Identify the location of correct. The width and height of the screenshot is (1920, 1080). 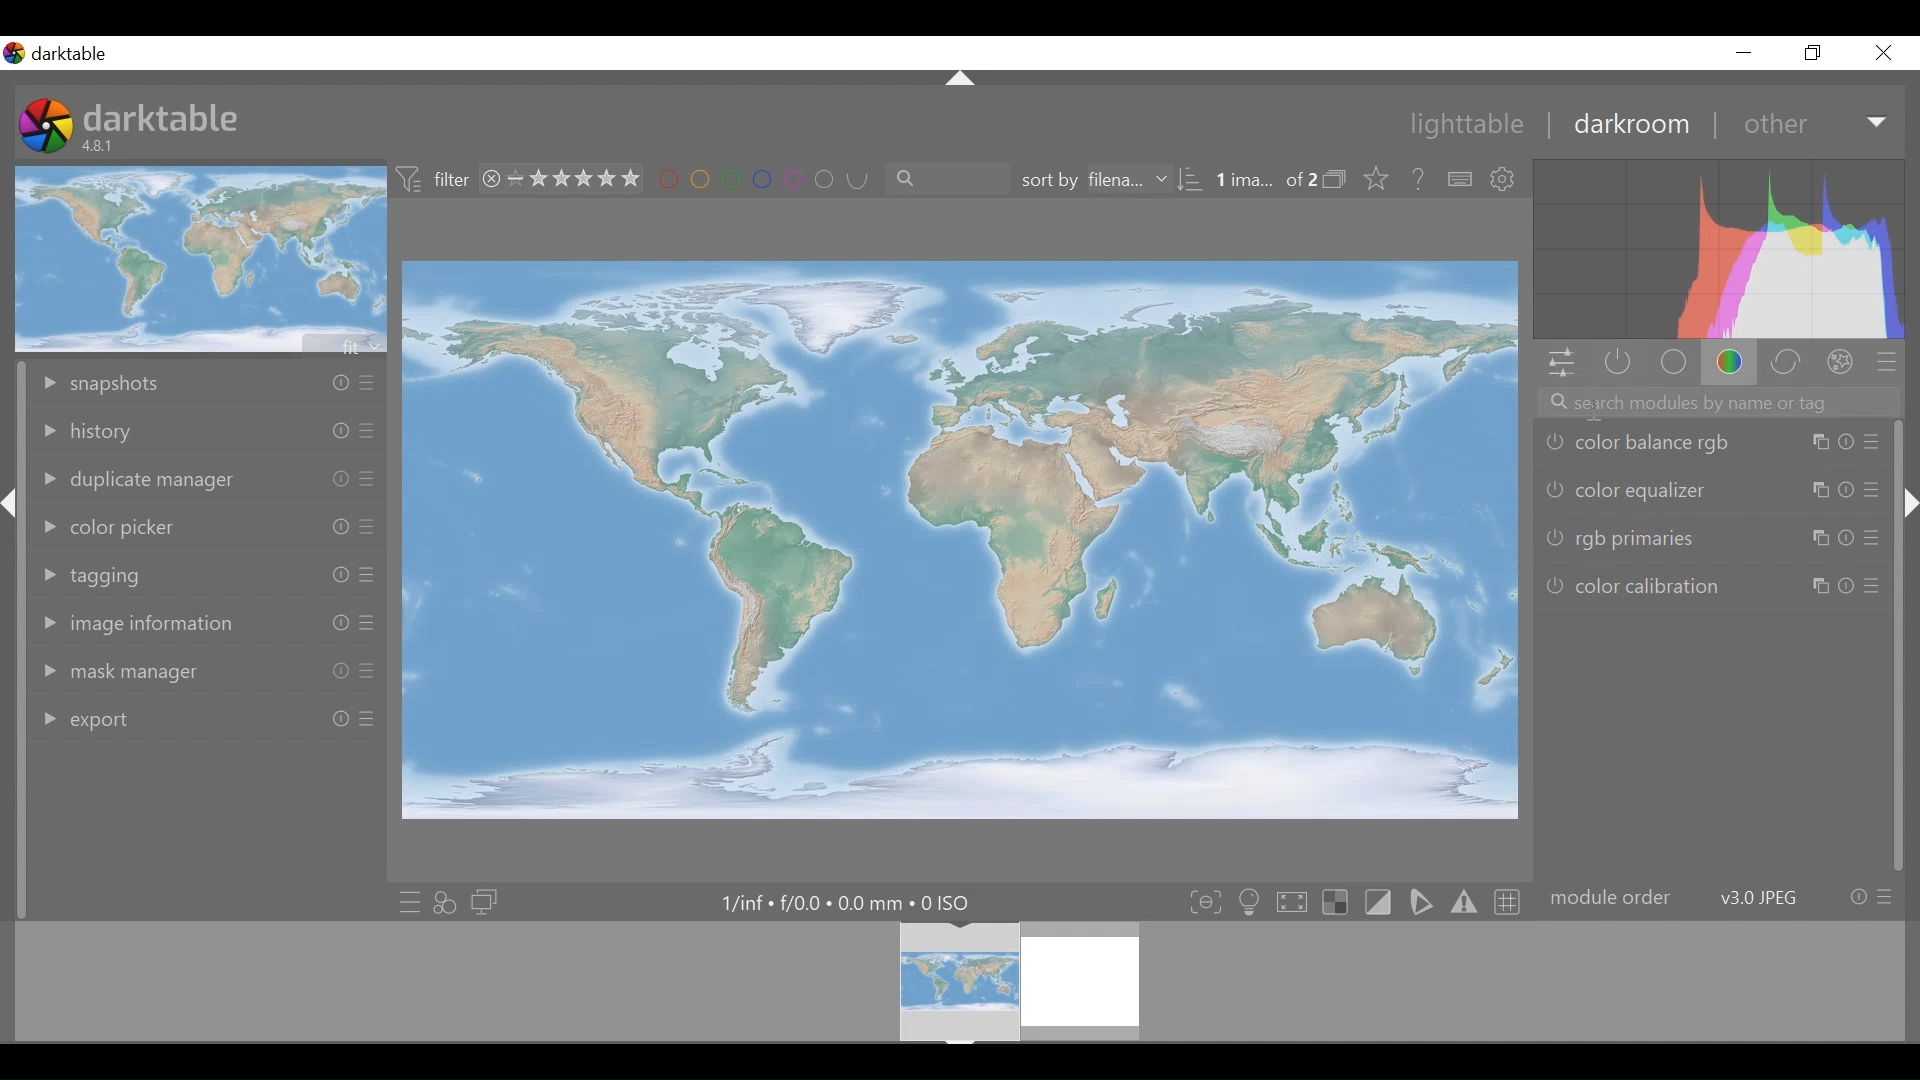
(1785, 361).